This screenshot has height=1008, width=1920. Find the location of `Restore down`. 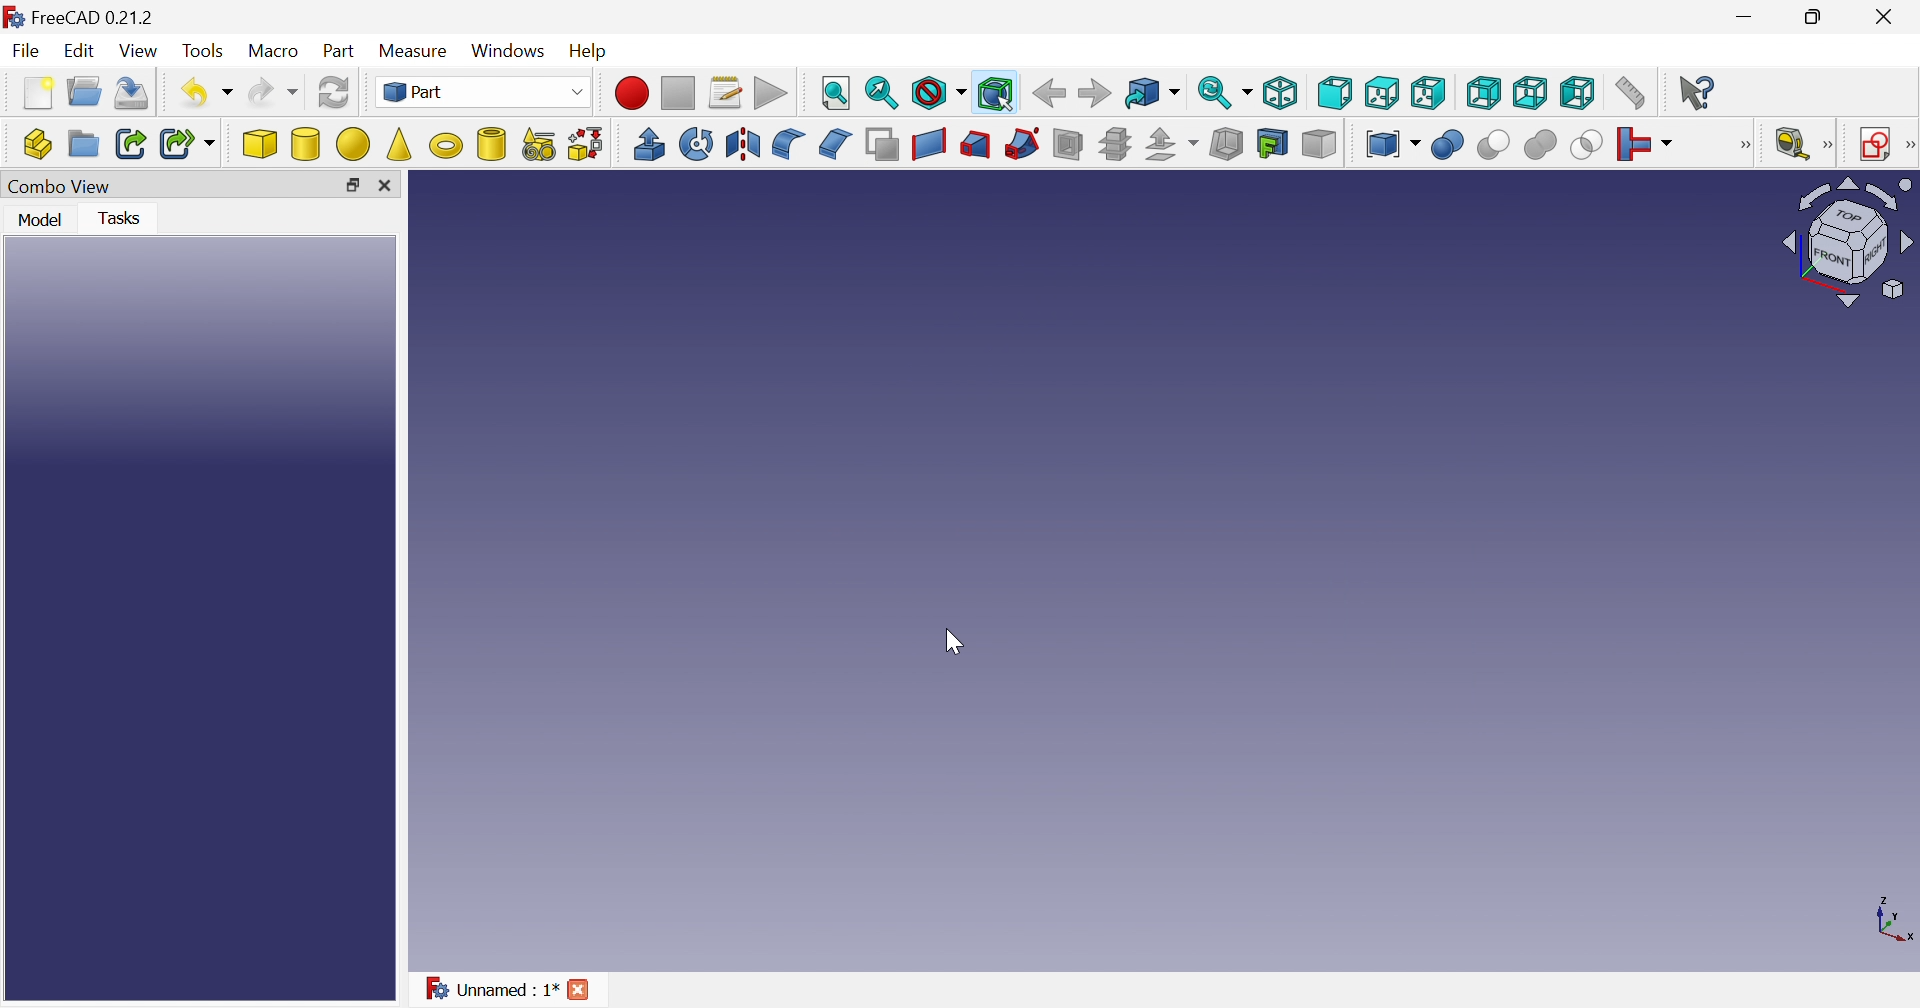

Restore down is located at coordinates (1822, 16).